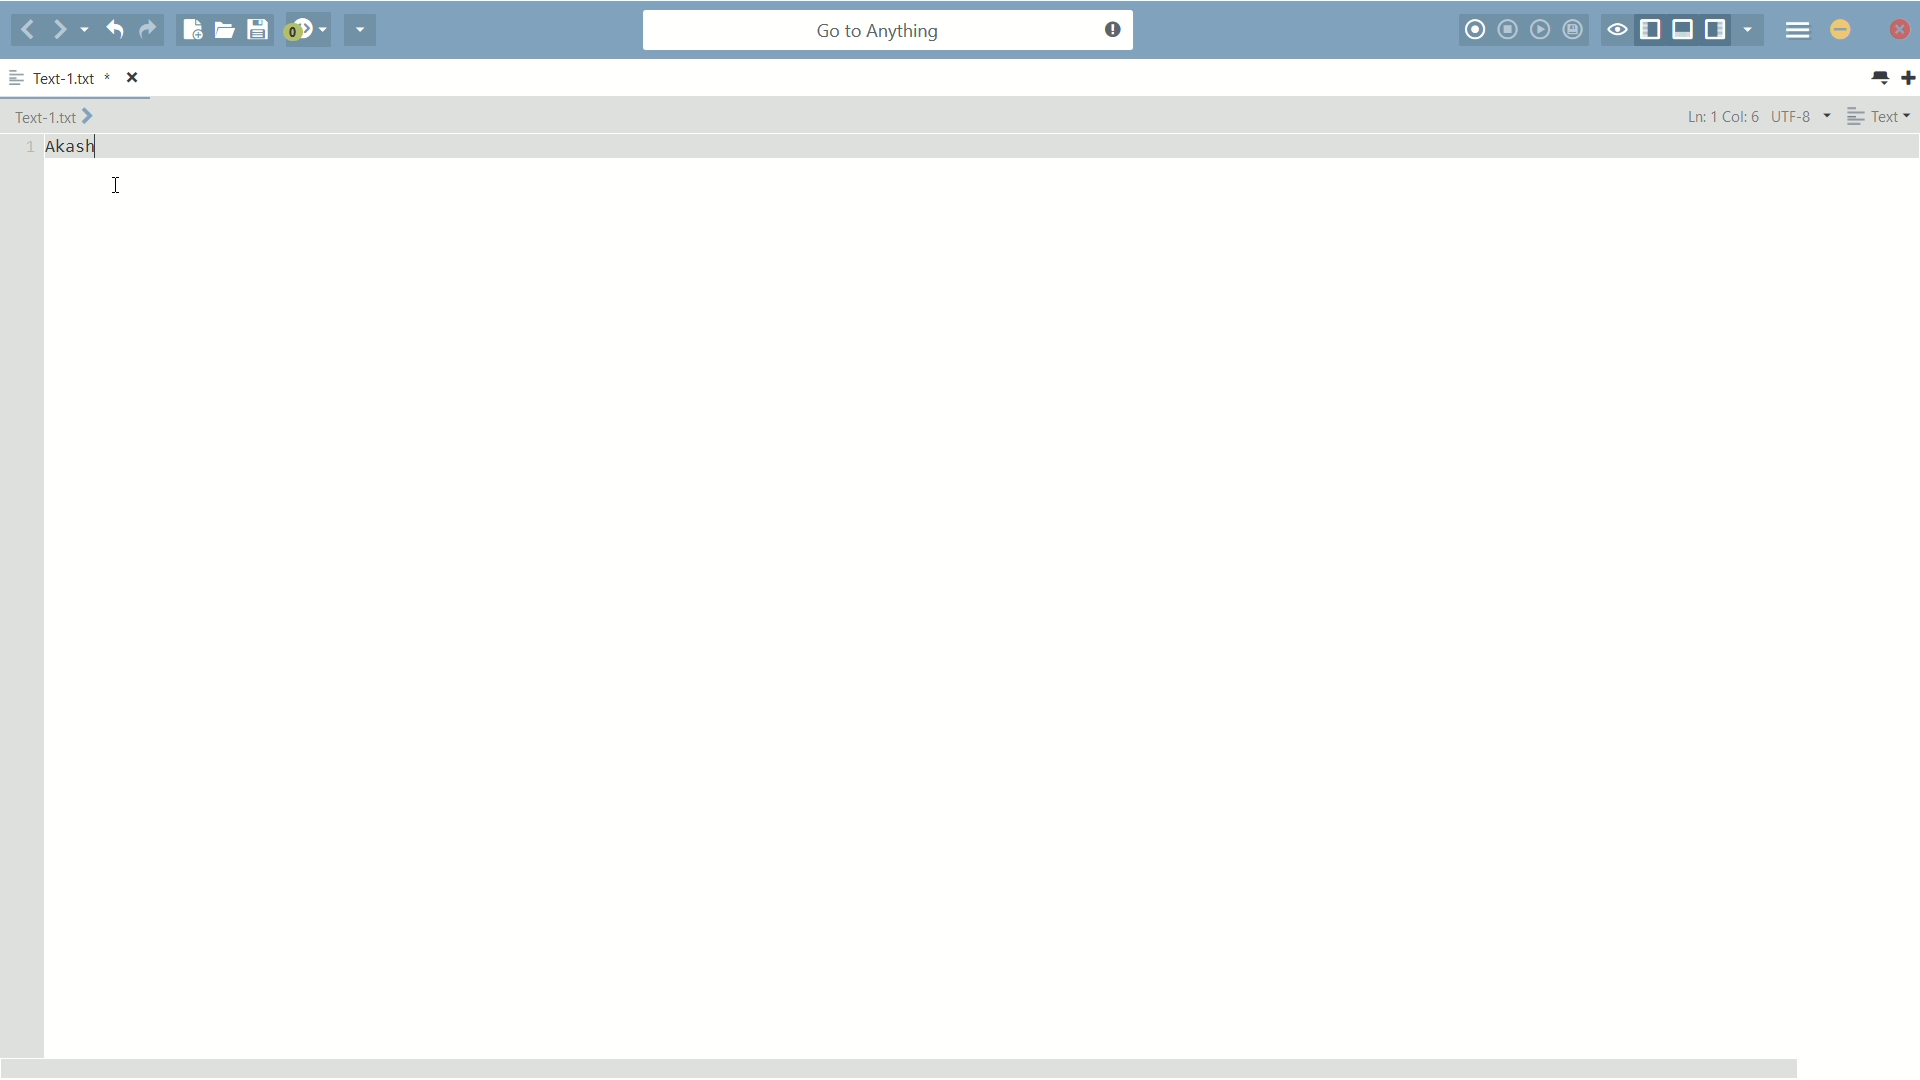 The image size is (1920, 1080). I want to click on save macro to toolbox, so click(1575, 30).